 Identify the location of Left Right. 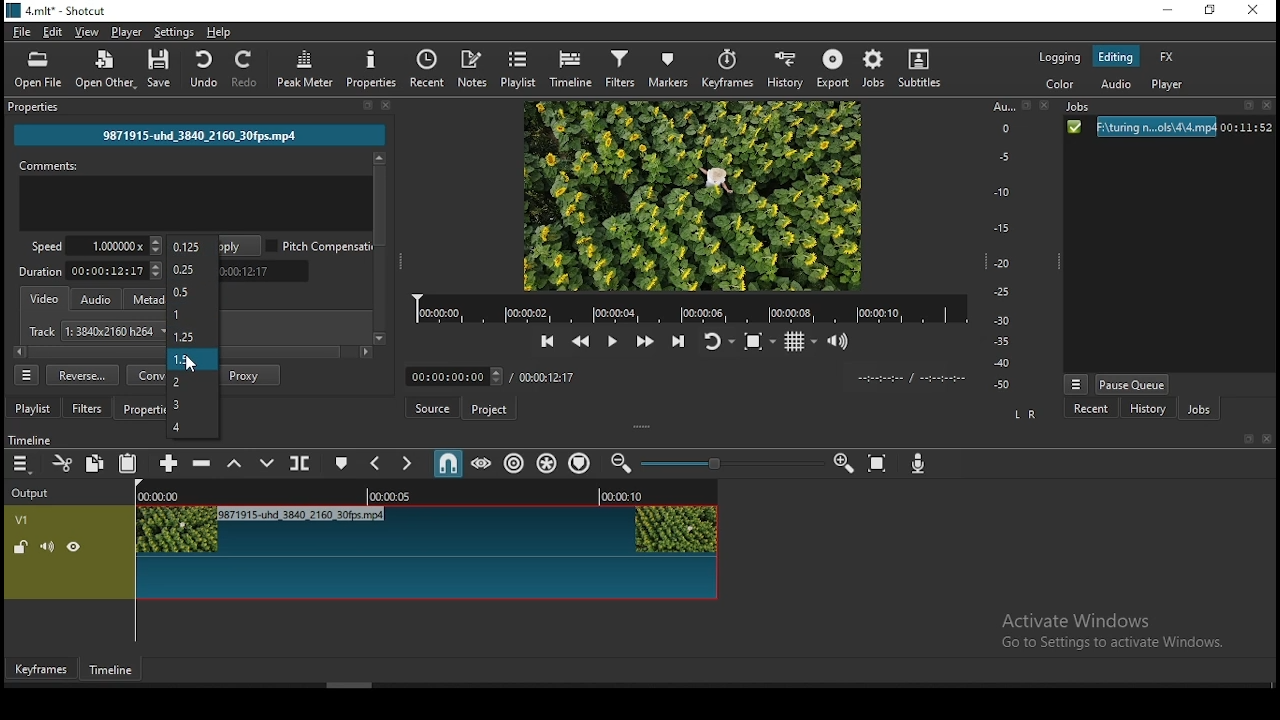
(1023, 414).